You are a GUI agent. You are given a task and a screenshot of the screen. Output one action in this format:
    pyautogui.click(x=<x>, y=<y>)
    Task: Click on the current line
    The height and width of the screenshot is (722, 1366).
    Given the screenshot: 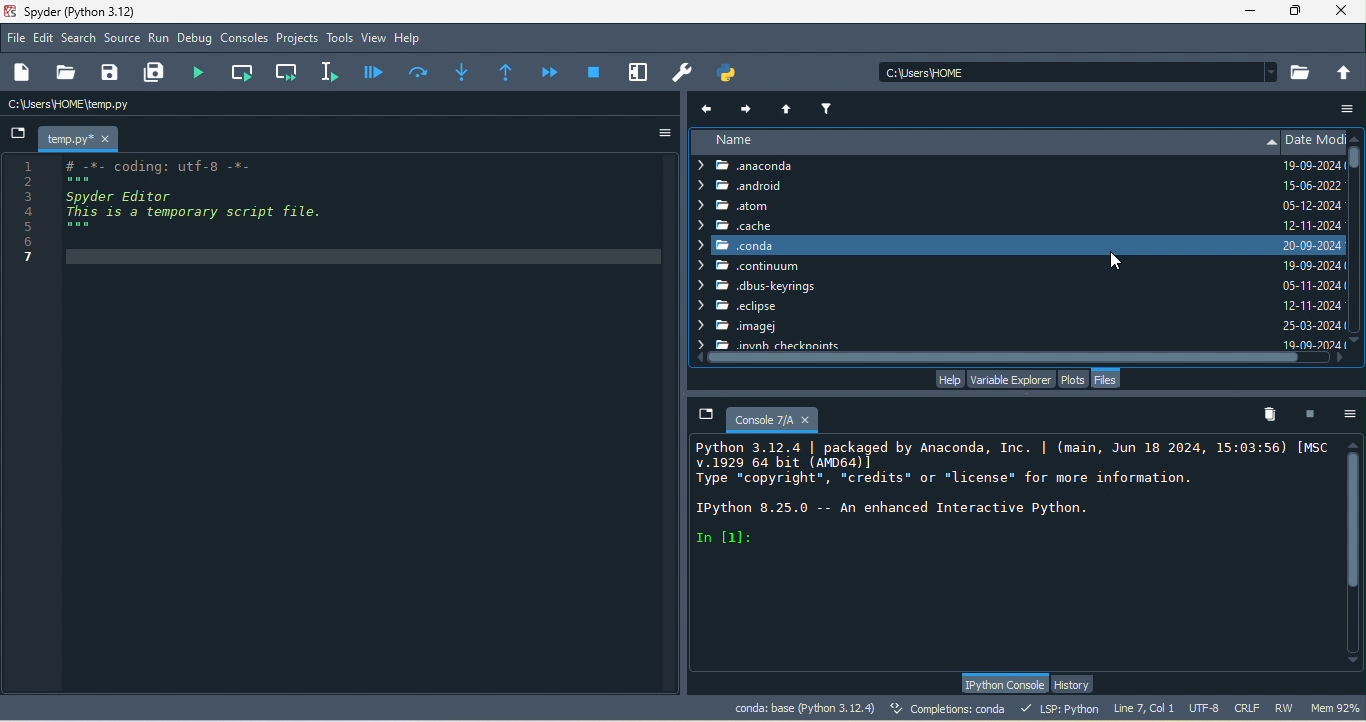 What is the action you would take?
    pyautogui.click(x=333, y=71)
    